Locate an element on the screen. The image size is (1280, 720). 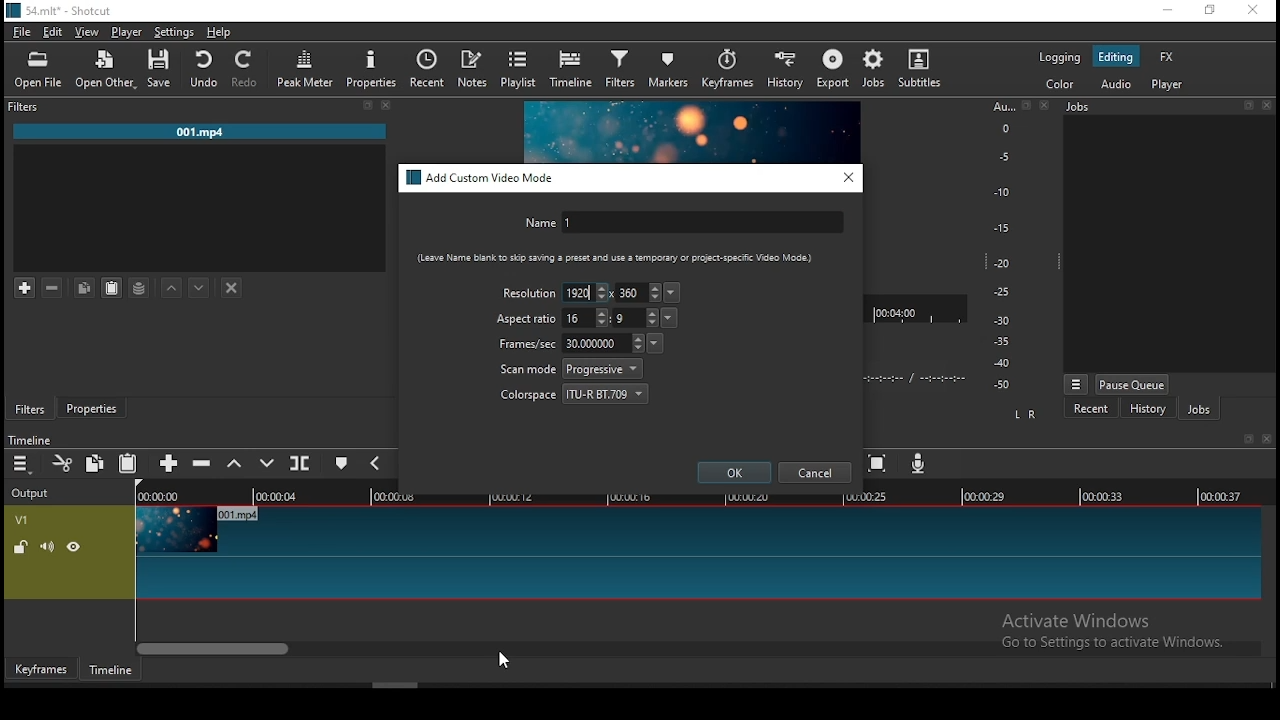
edit is located at coordinates (53, 33).